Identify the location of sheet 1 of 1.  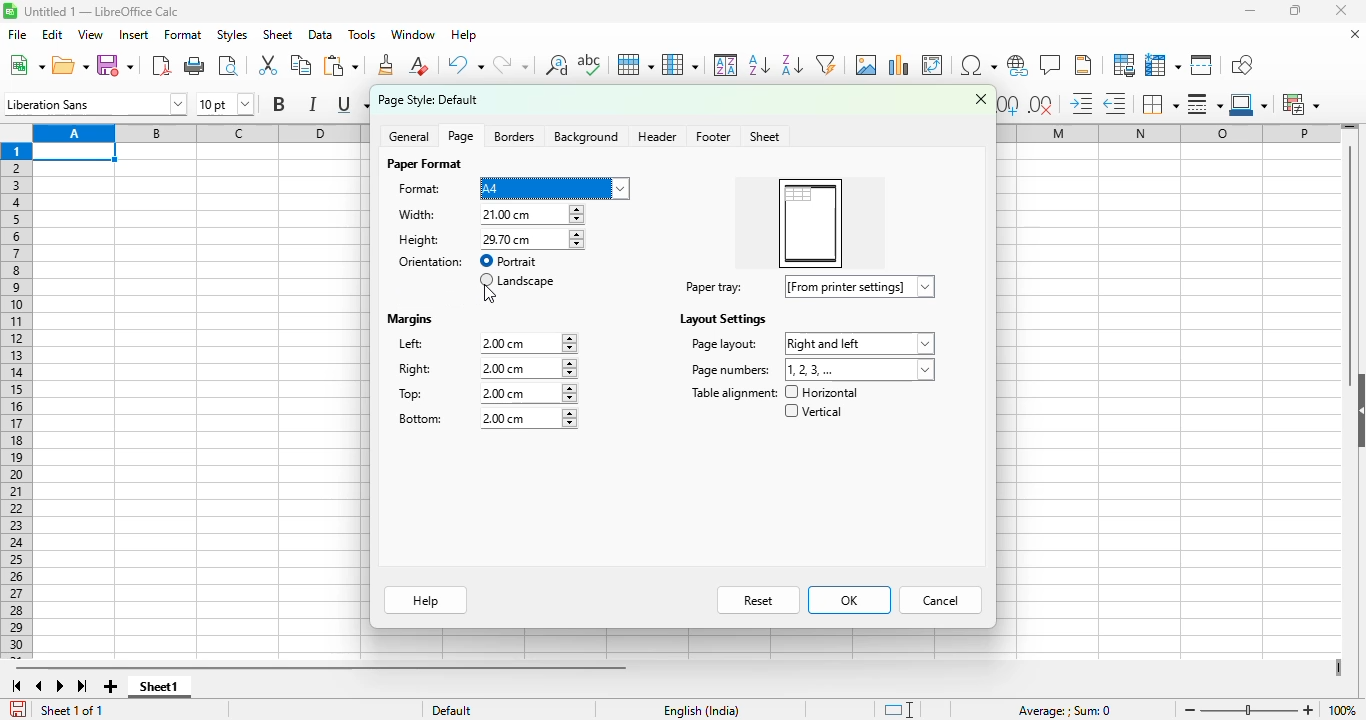
(70, 710).